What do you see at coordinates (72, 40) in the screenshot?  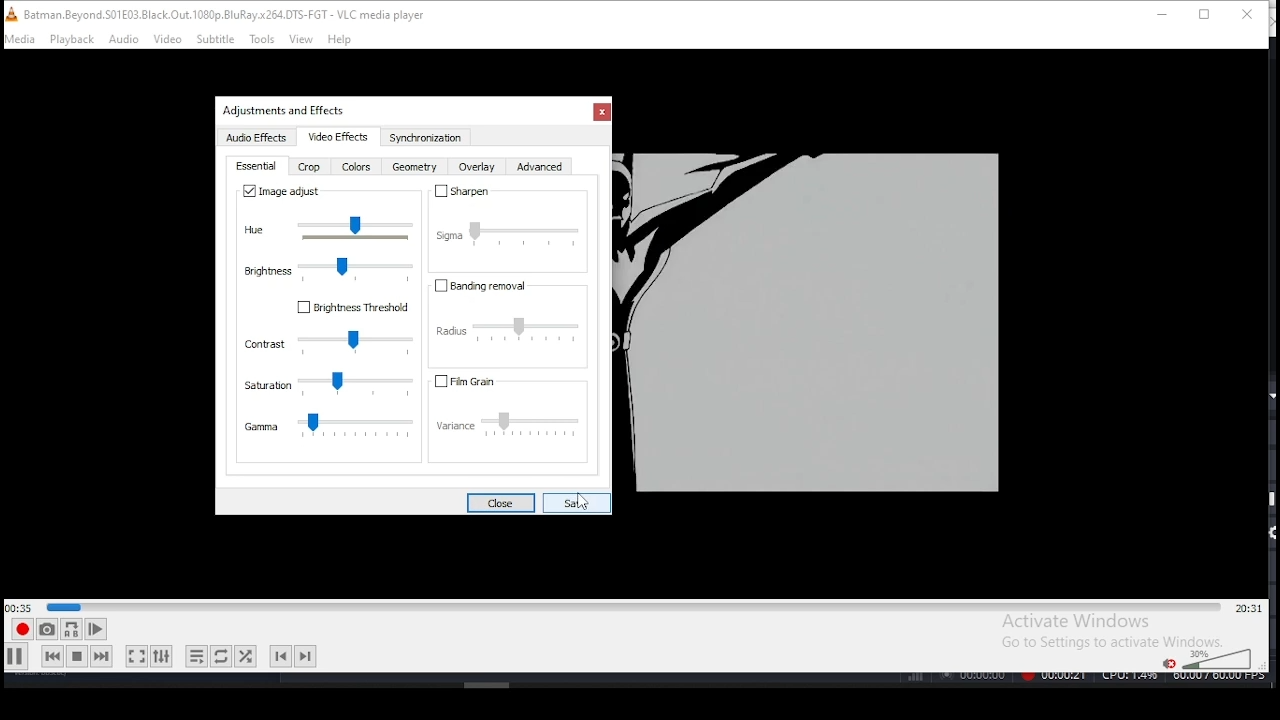 I see `playback` at bounding box center [72, 40].